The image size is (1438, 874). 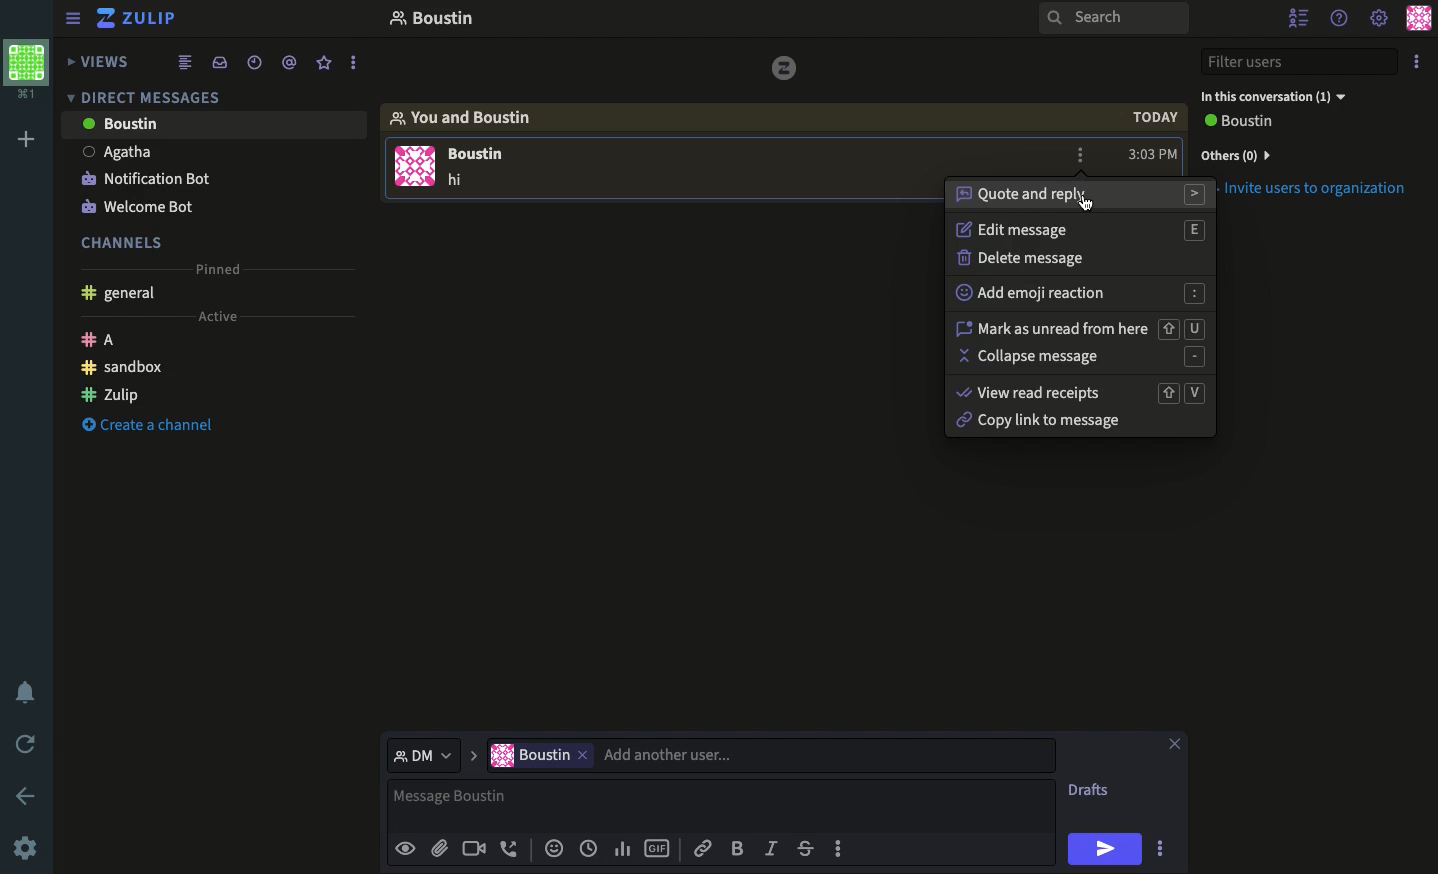 I want to click on Text, so click(x=459, y=181).